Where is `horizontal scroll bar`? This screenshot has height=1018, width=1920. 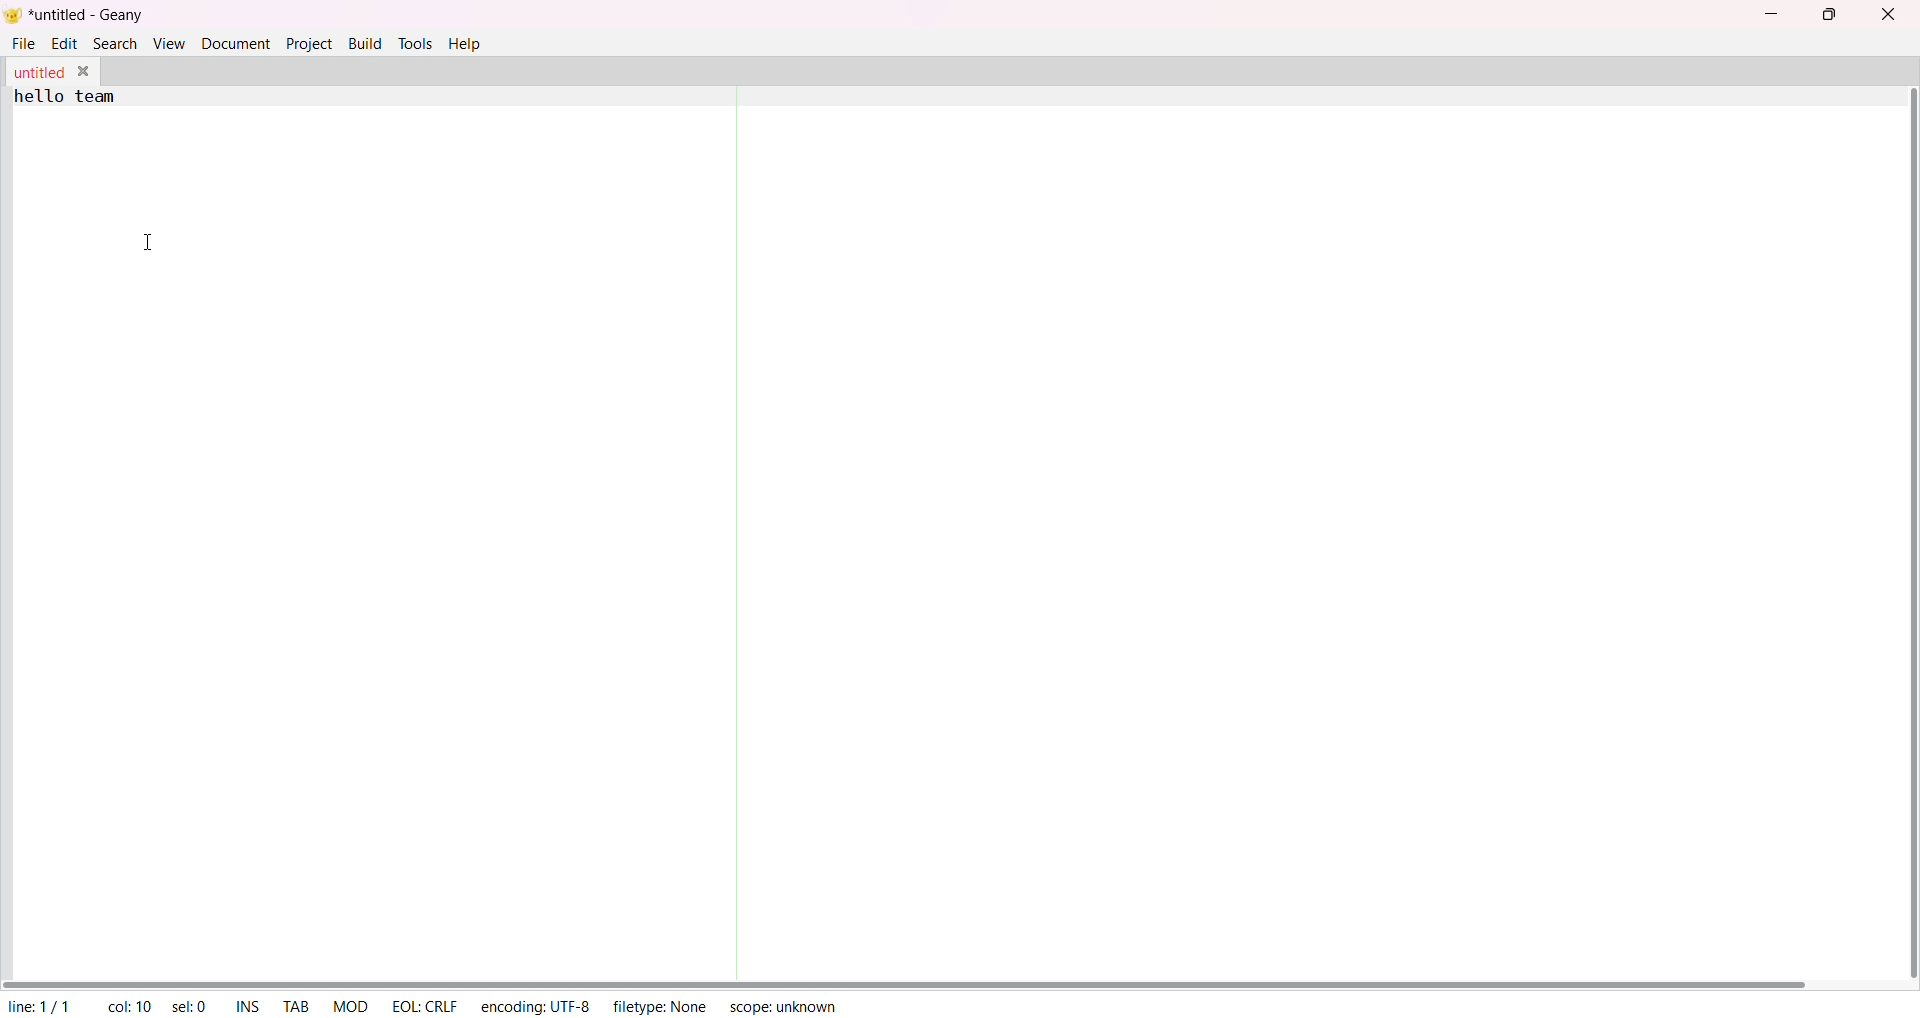
horizontal scroll bar is located at coordinates (938, 980).